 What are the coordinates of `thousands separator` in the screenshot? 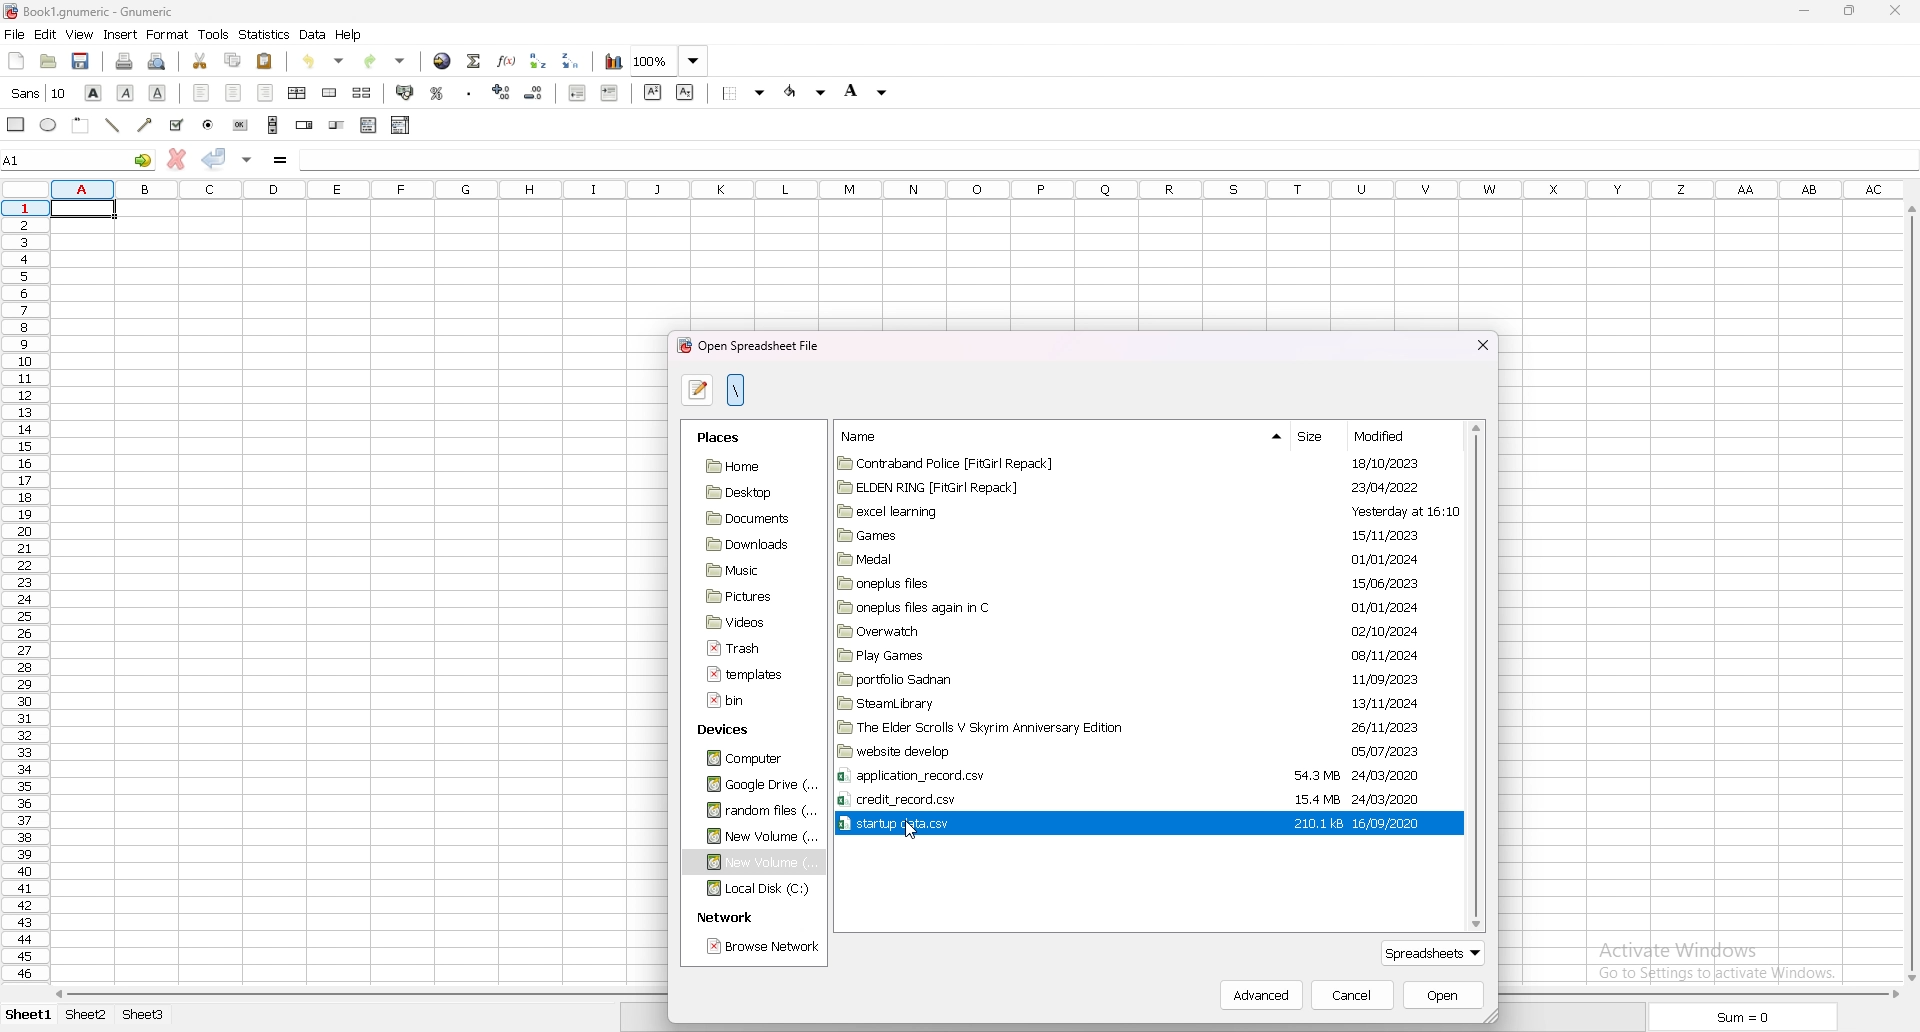 It's located at (469, 91).